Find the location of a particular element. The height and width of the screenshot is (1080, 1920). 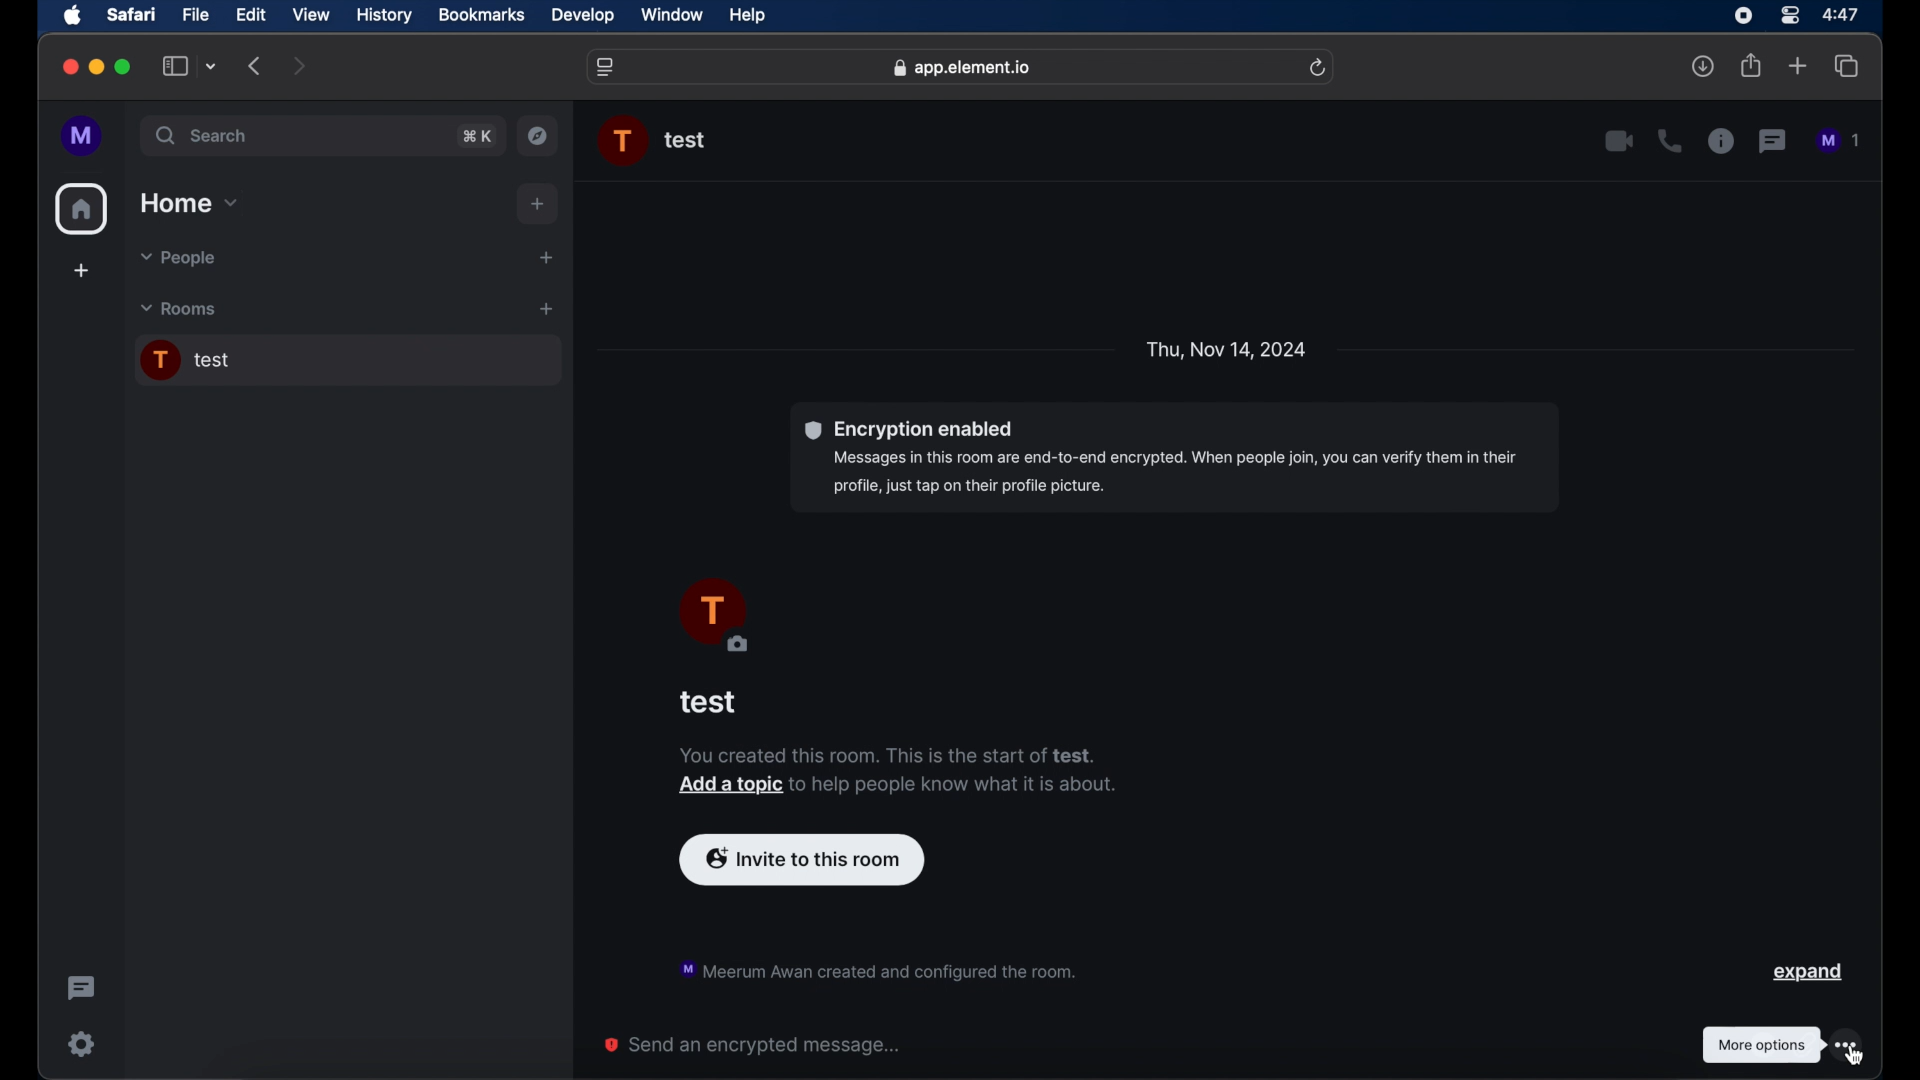

chat properties is located at coordinates (1721, 142).